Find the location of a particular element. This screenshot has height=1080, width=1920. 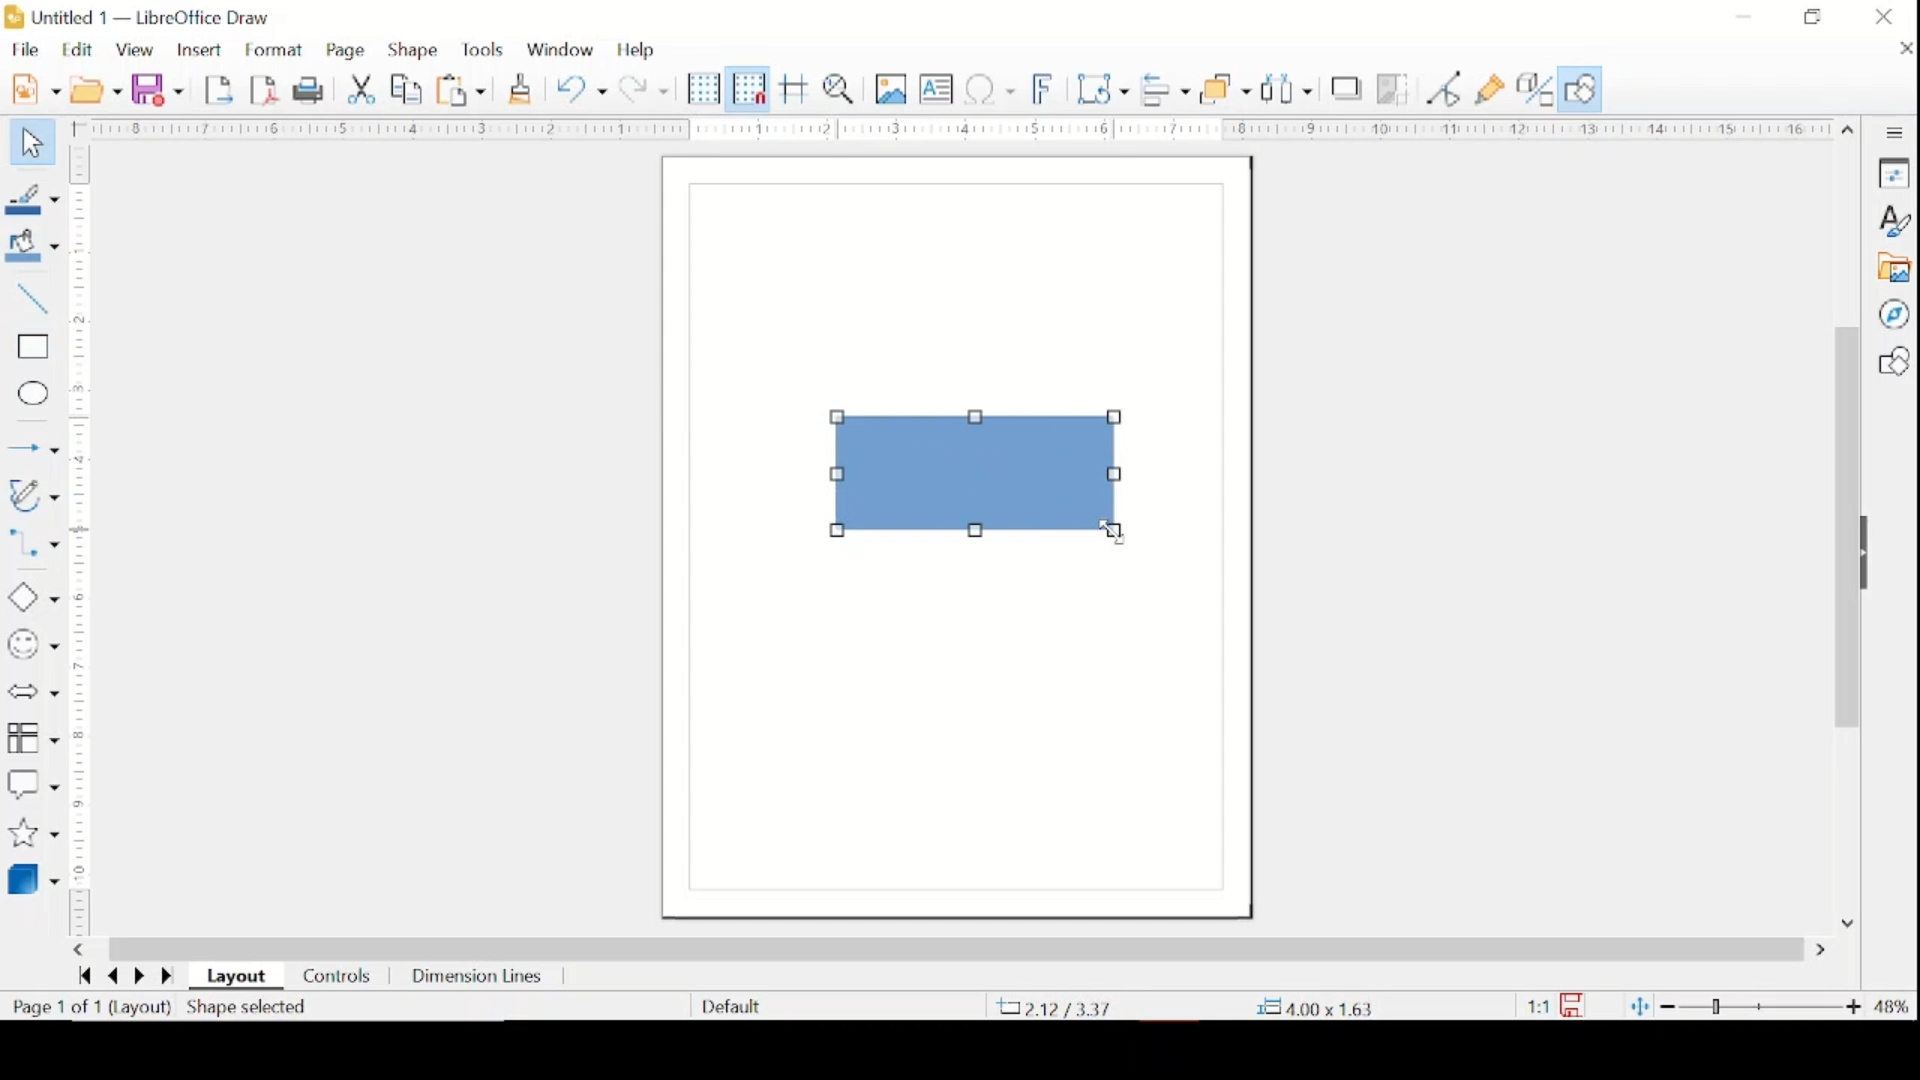

navigator is located at coordinates (1893, 314).